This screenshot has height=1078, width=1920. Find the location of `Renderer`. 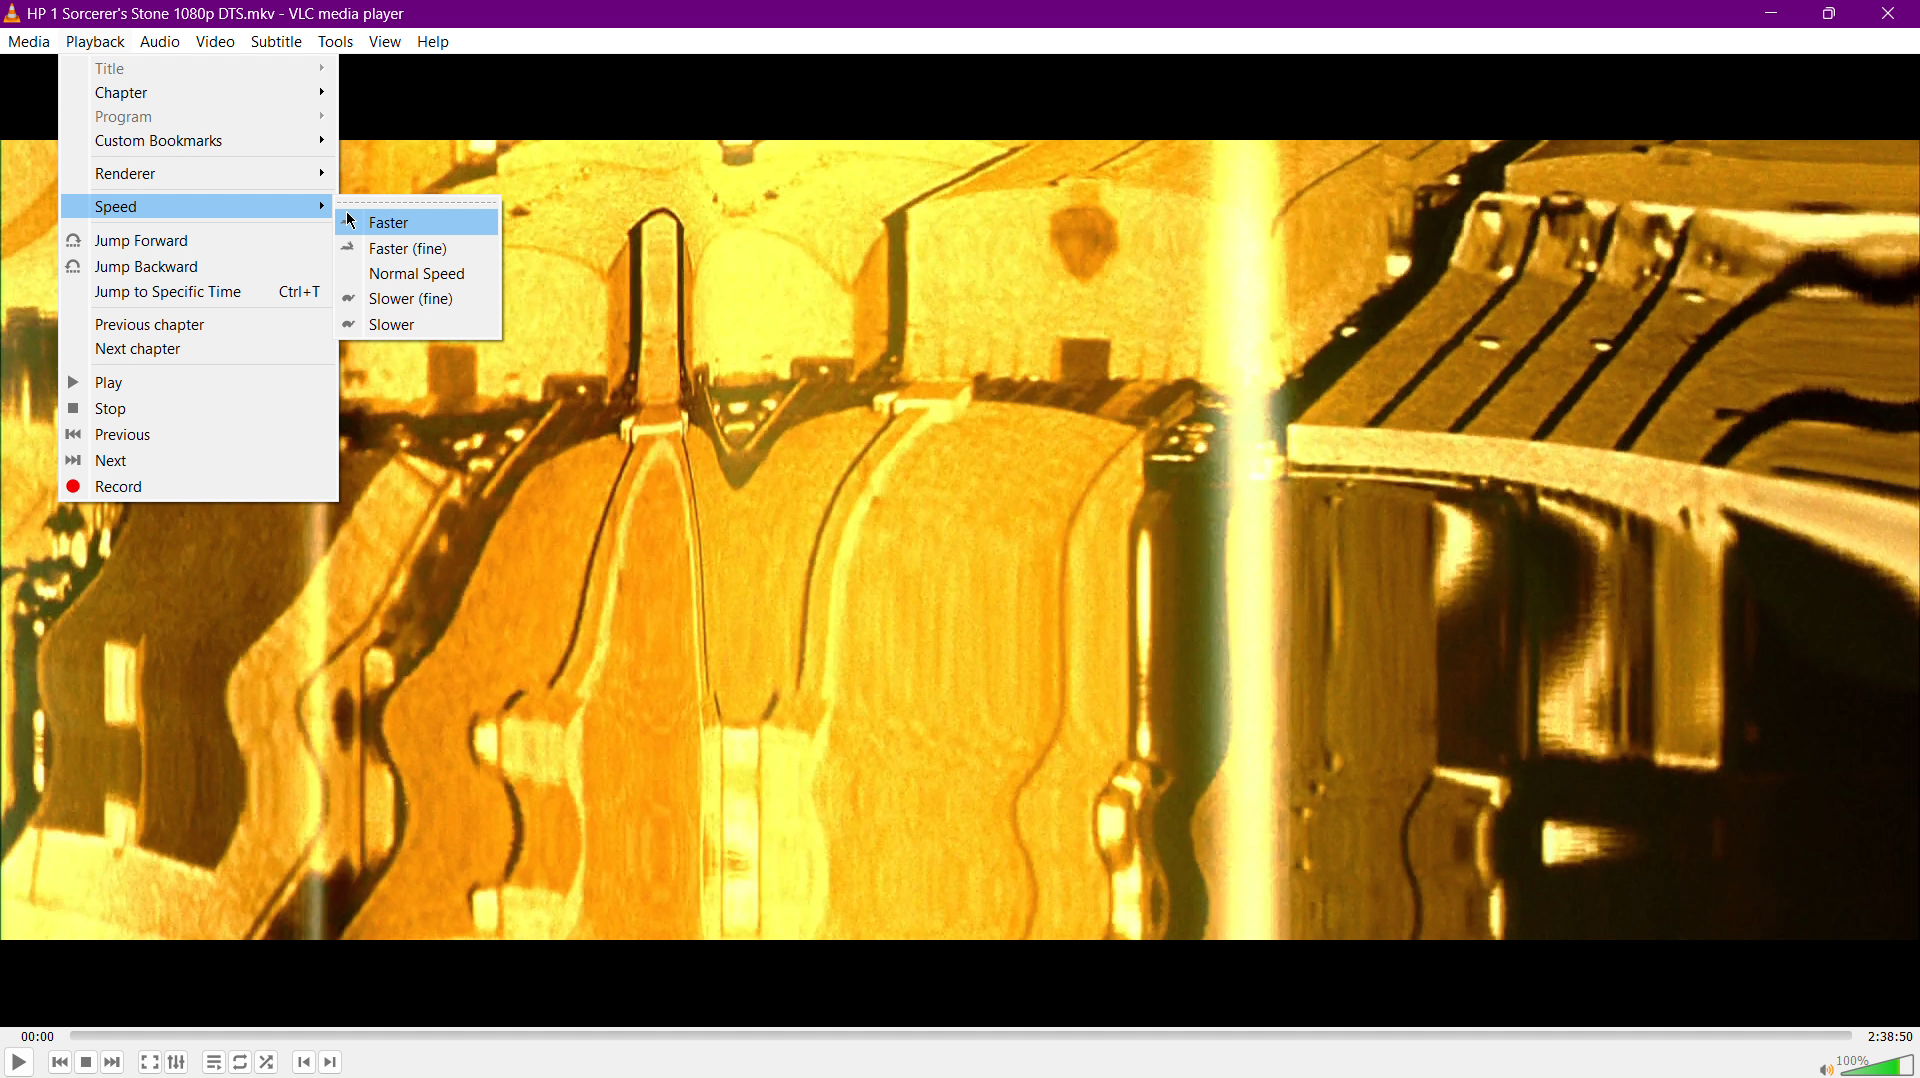

Renderer is located at coordinates (204, 174).